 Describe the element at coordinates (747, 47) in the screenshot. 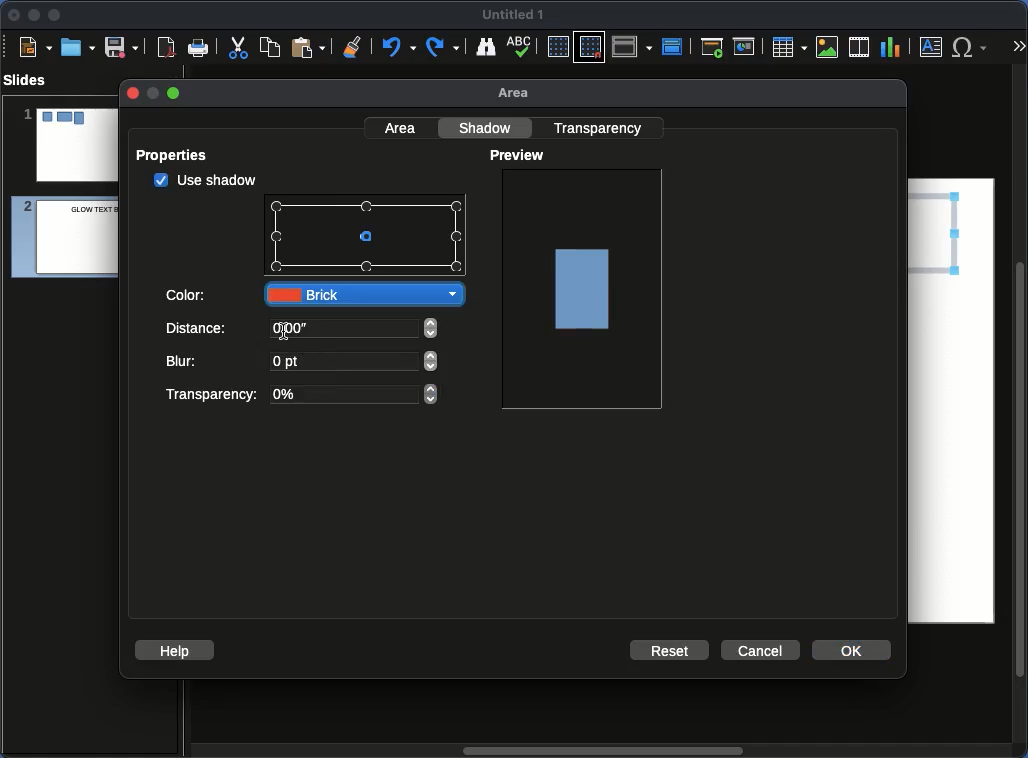

I see `Current slide` at that location.